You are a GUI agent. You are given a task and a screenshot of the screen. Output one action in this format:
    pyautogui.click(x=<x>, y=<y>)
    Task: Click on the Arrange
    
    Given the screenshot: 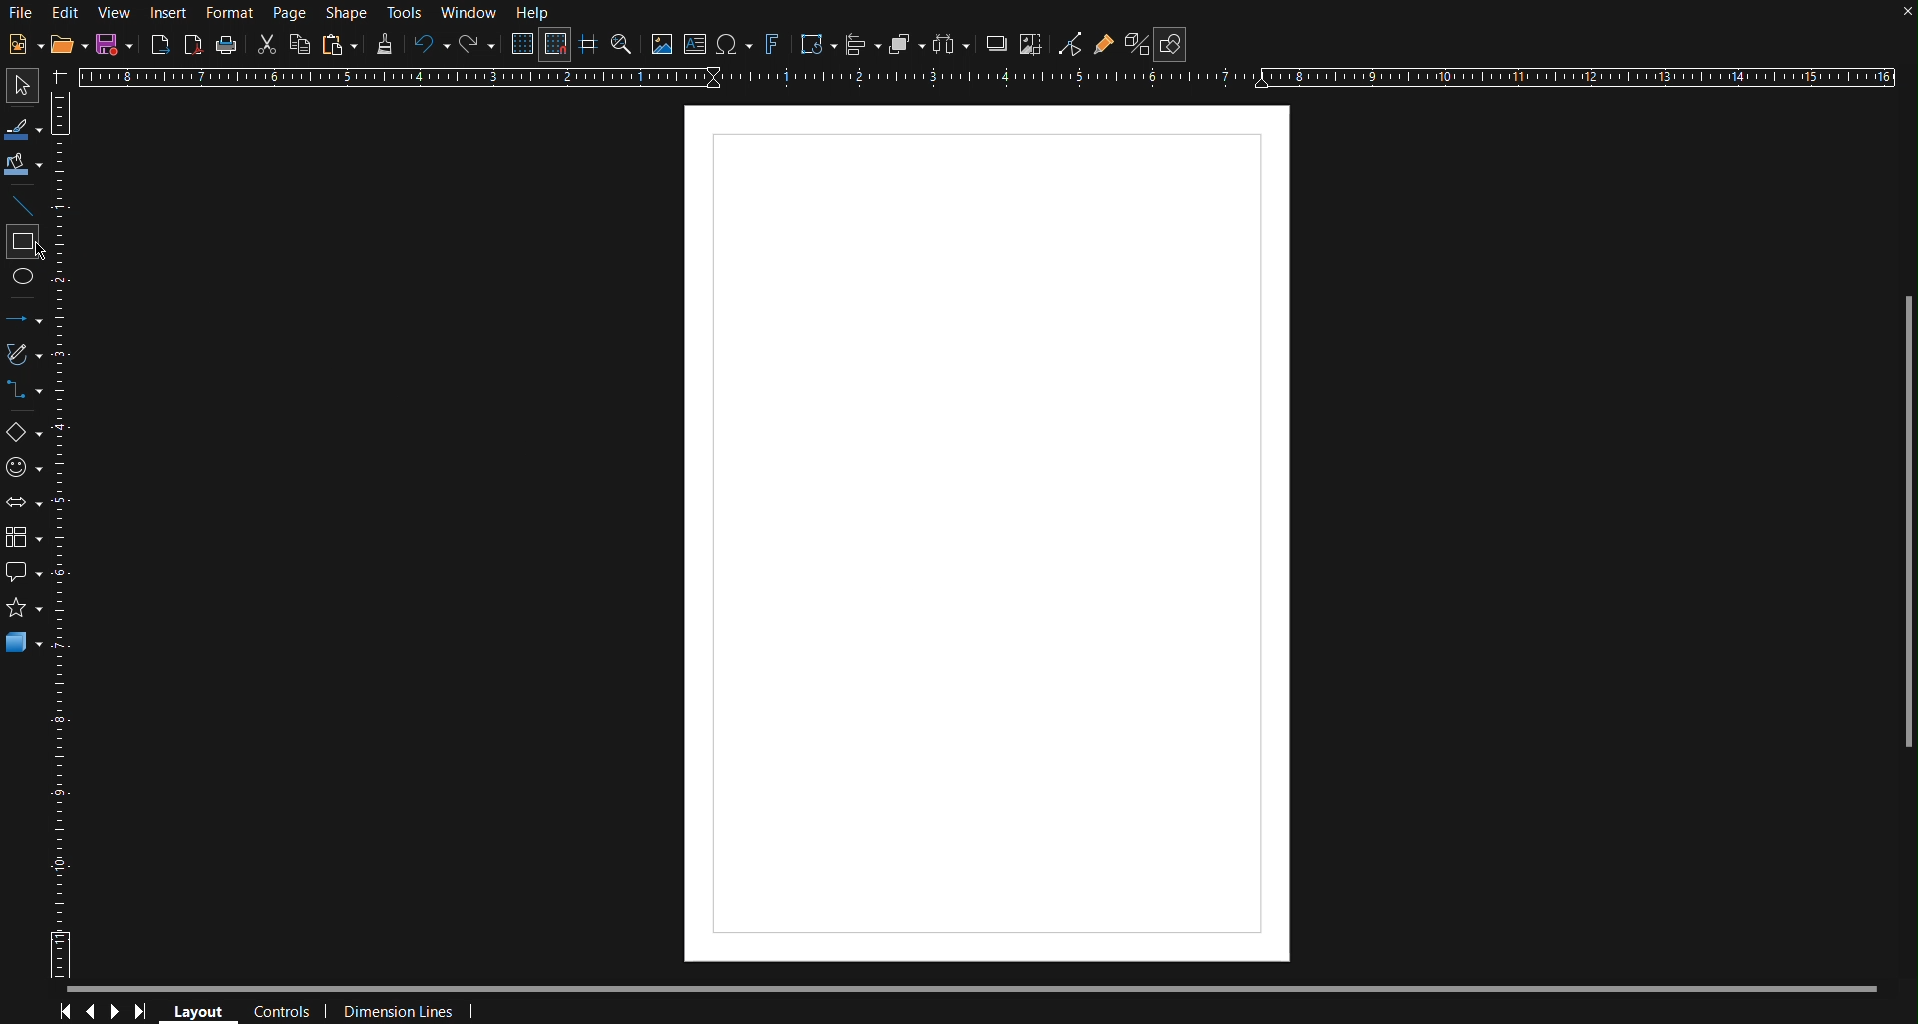 What is the action you would take?
    pyautogui.click(x=907, y=43)
    